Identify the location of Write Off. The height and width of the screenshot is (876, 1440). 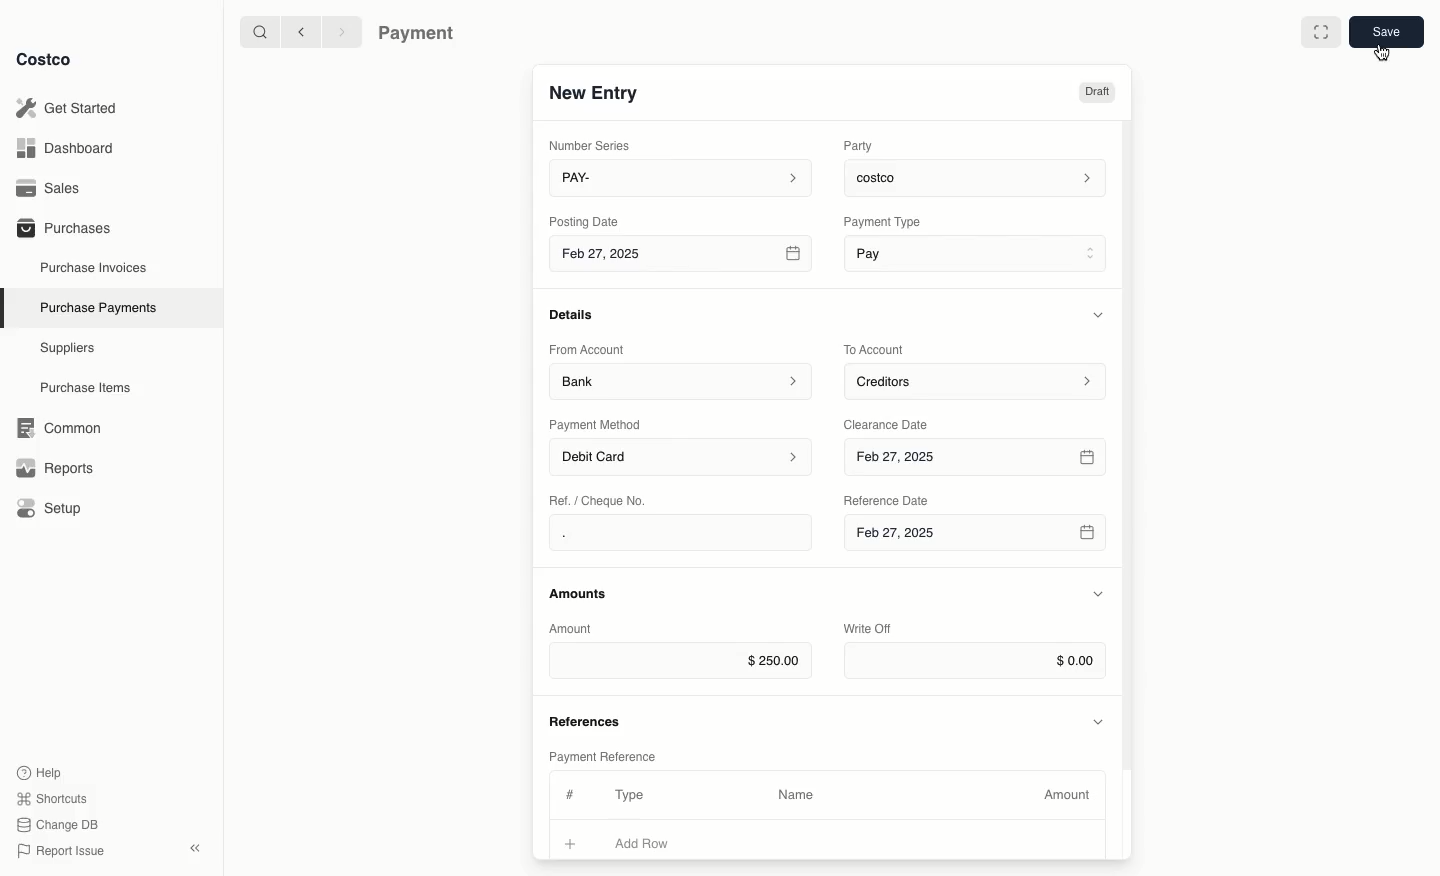
(868, 630).